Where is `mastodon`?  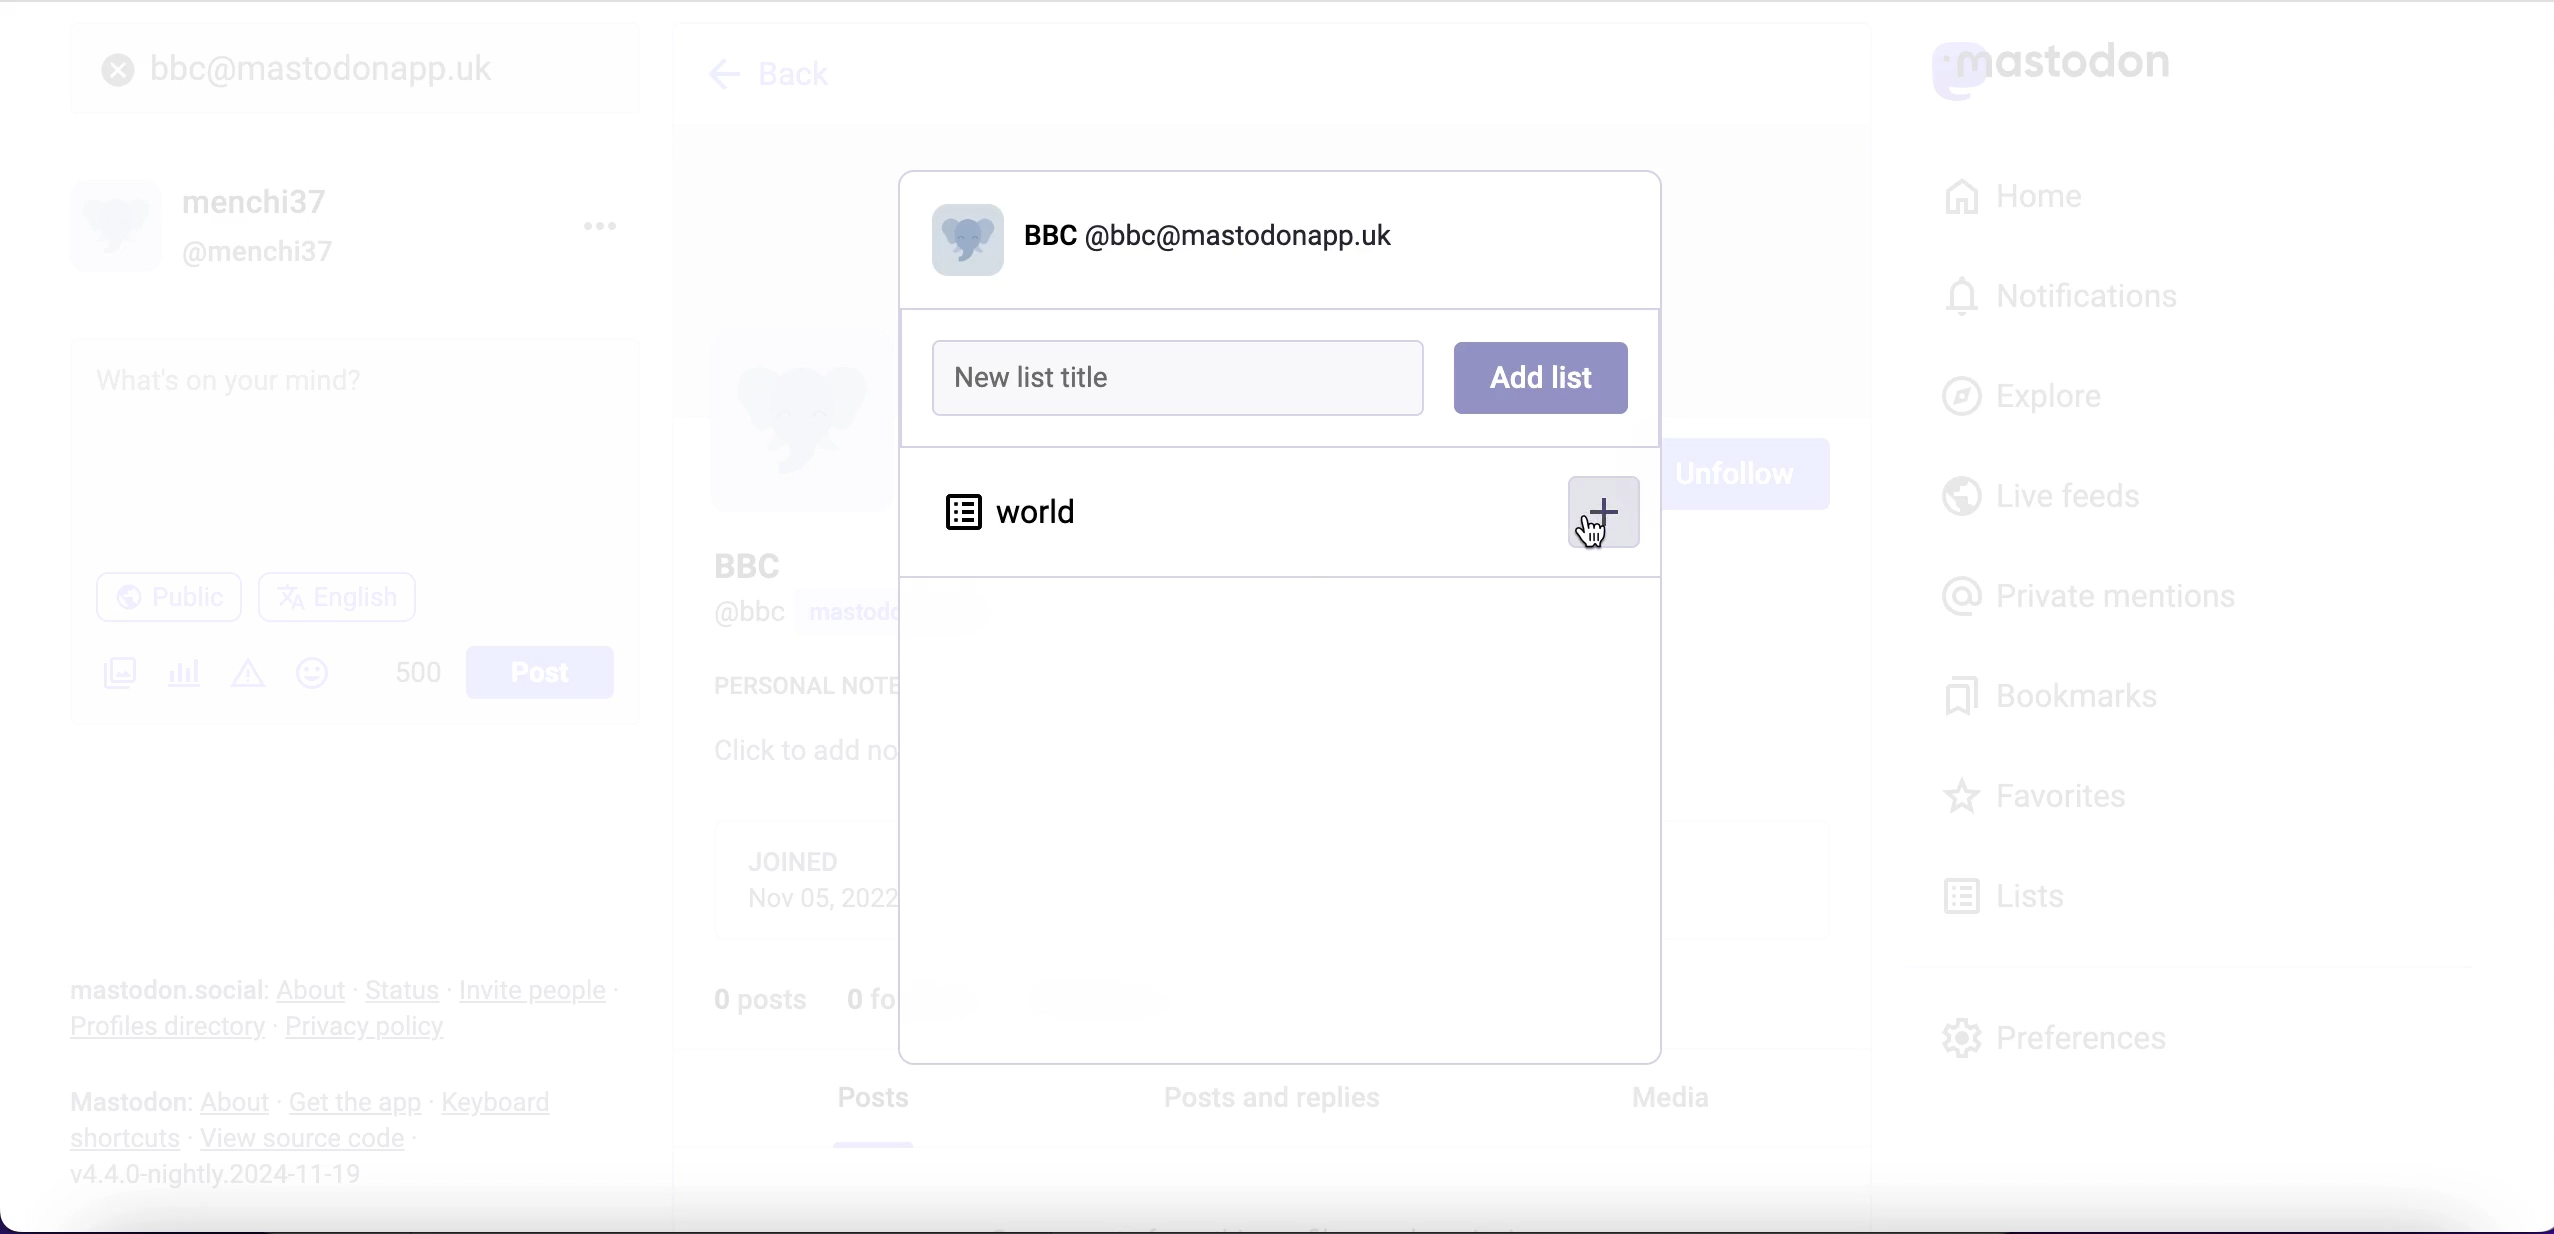
mastodon is located at coordinates (129, 1102).